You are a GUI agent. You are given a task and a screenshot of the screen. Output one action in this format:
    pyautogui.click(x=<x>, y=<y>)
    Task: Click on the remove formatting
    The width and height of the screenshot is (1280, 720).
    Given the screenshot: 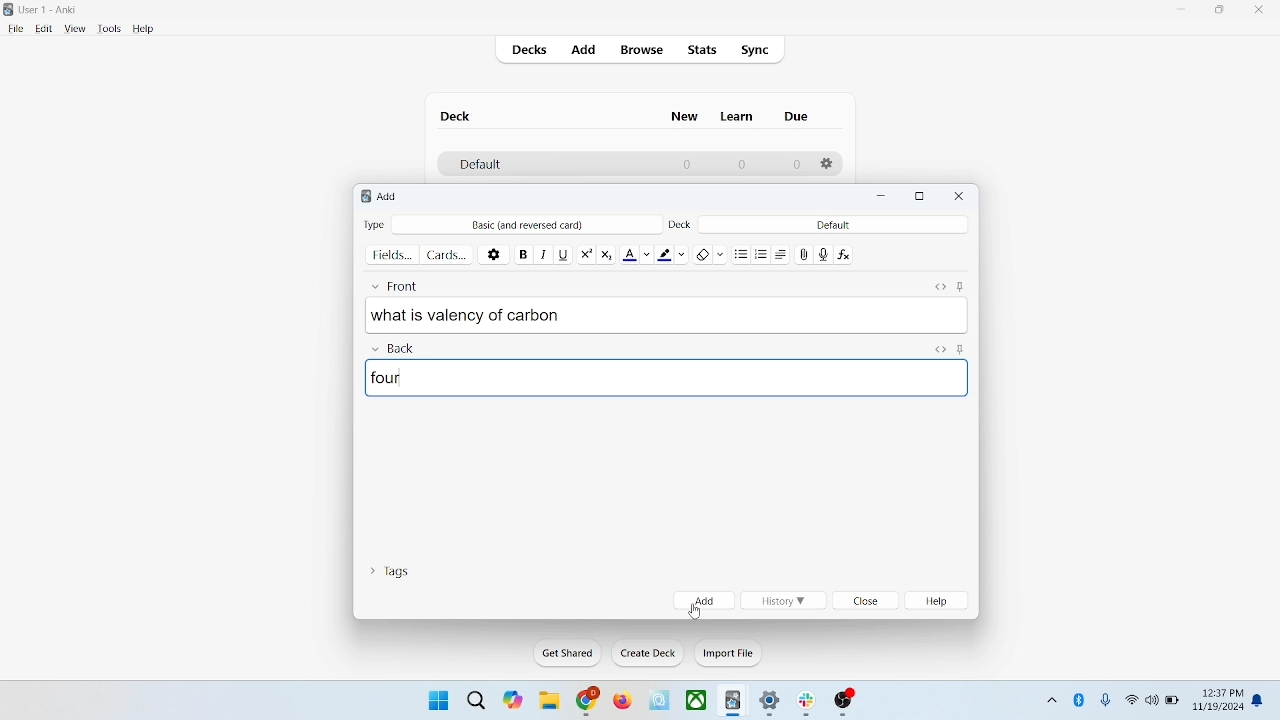 What is the action you would take?
    pyautogui.click(x=711, y=252)
    